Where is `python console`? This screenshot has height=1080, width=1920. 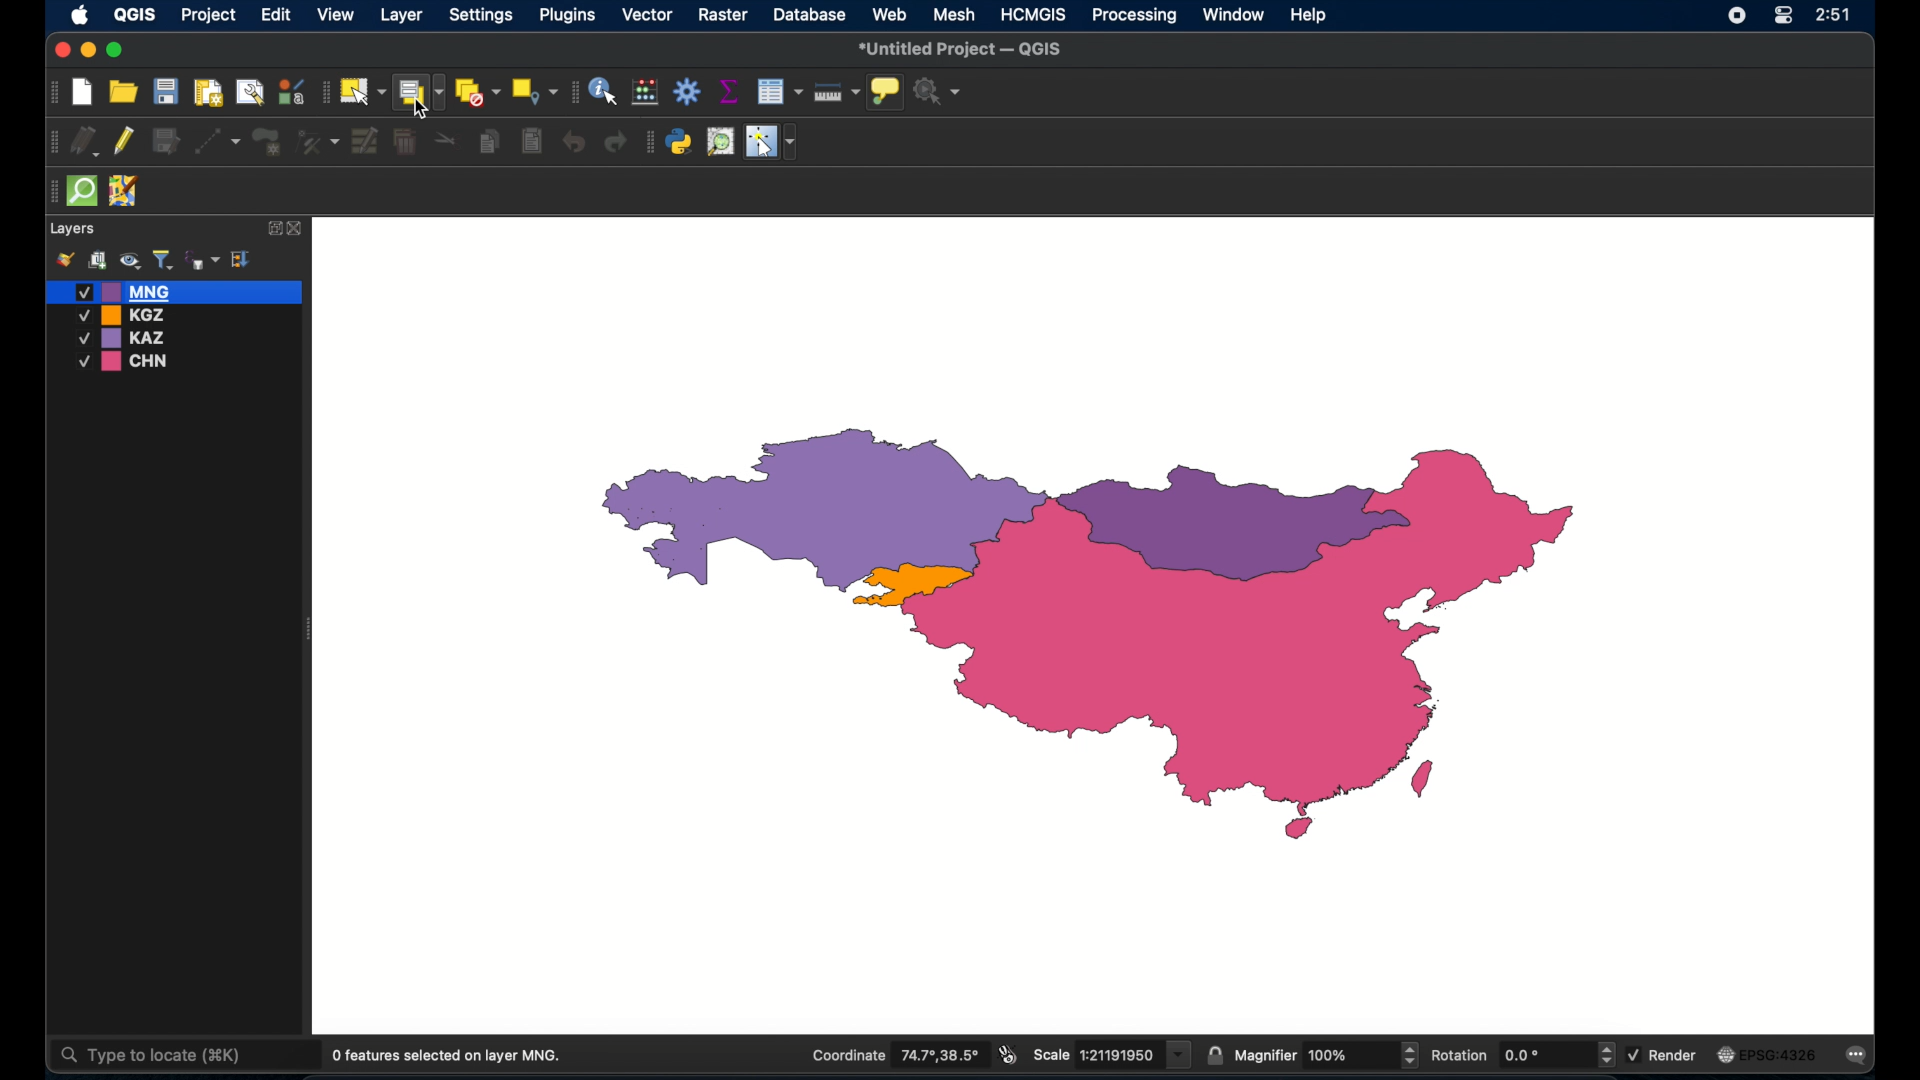
python console is located at coordinates (680, 142).